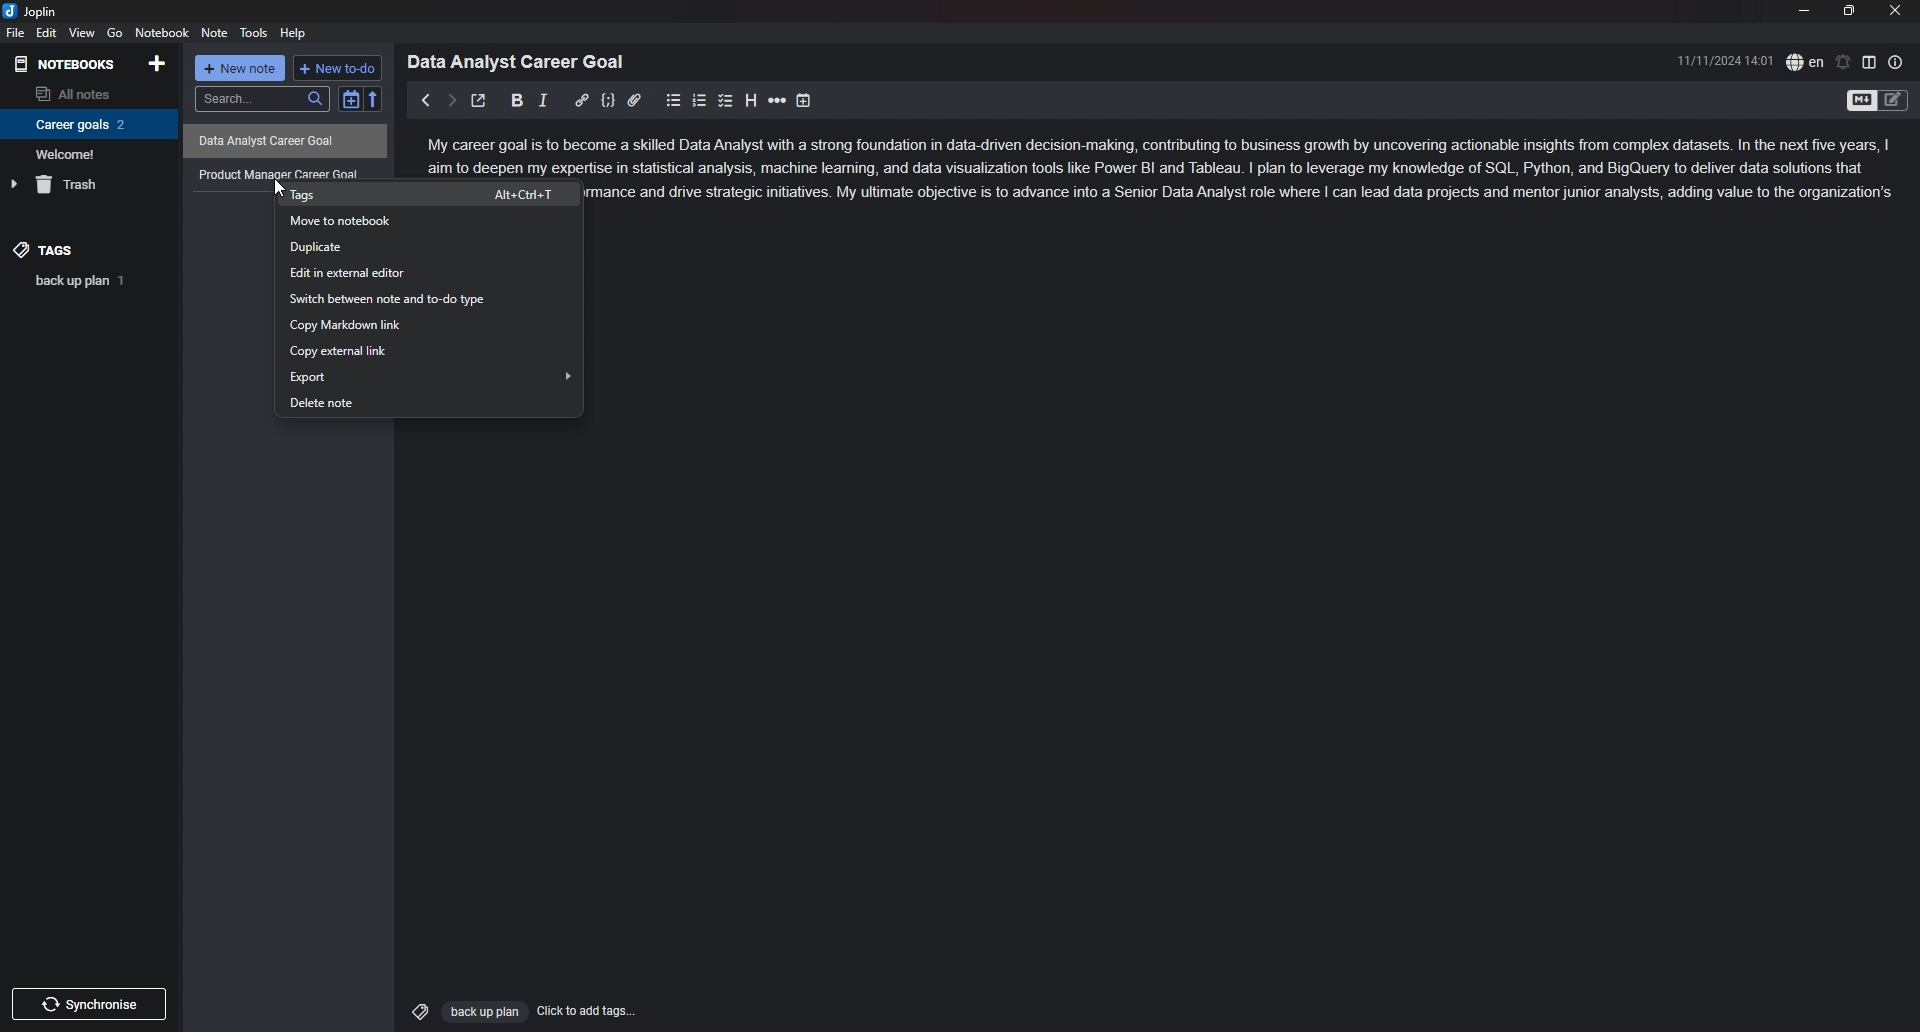  Describe the element at coordinates (483, 1012) in the screenshot. I see `Back up plan` at that location.